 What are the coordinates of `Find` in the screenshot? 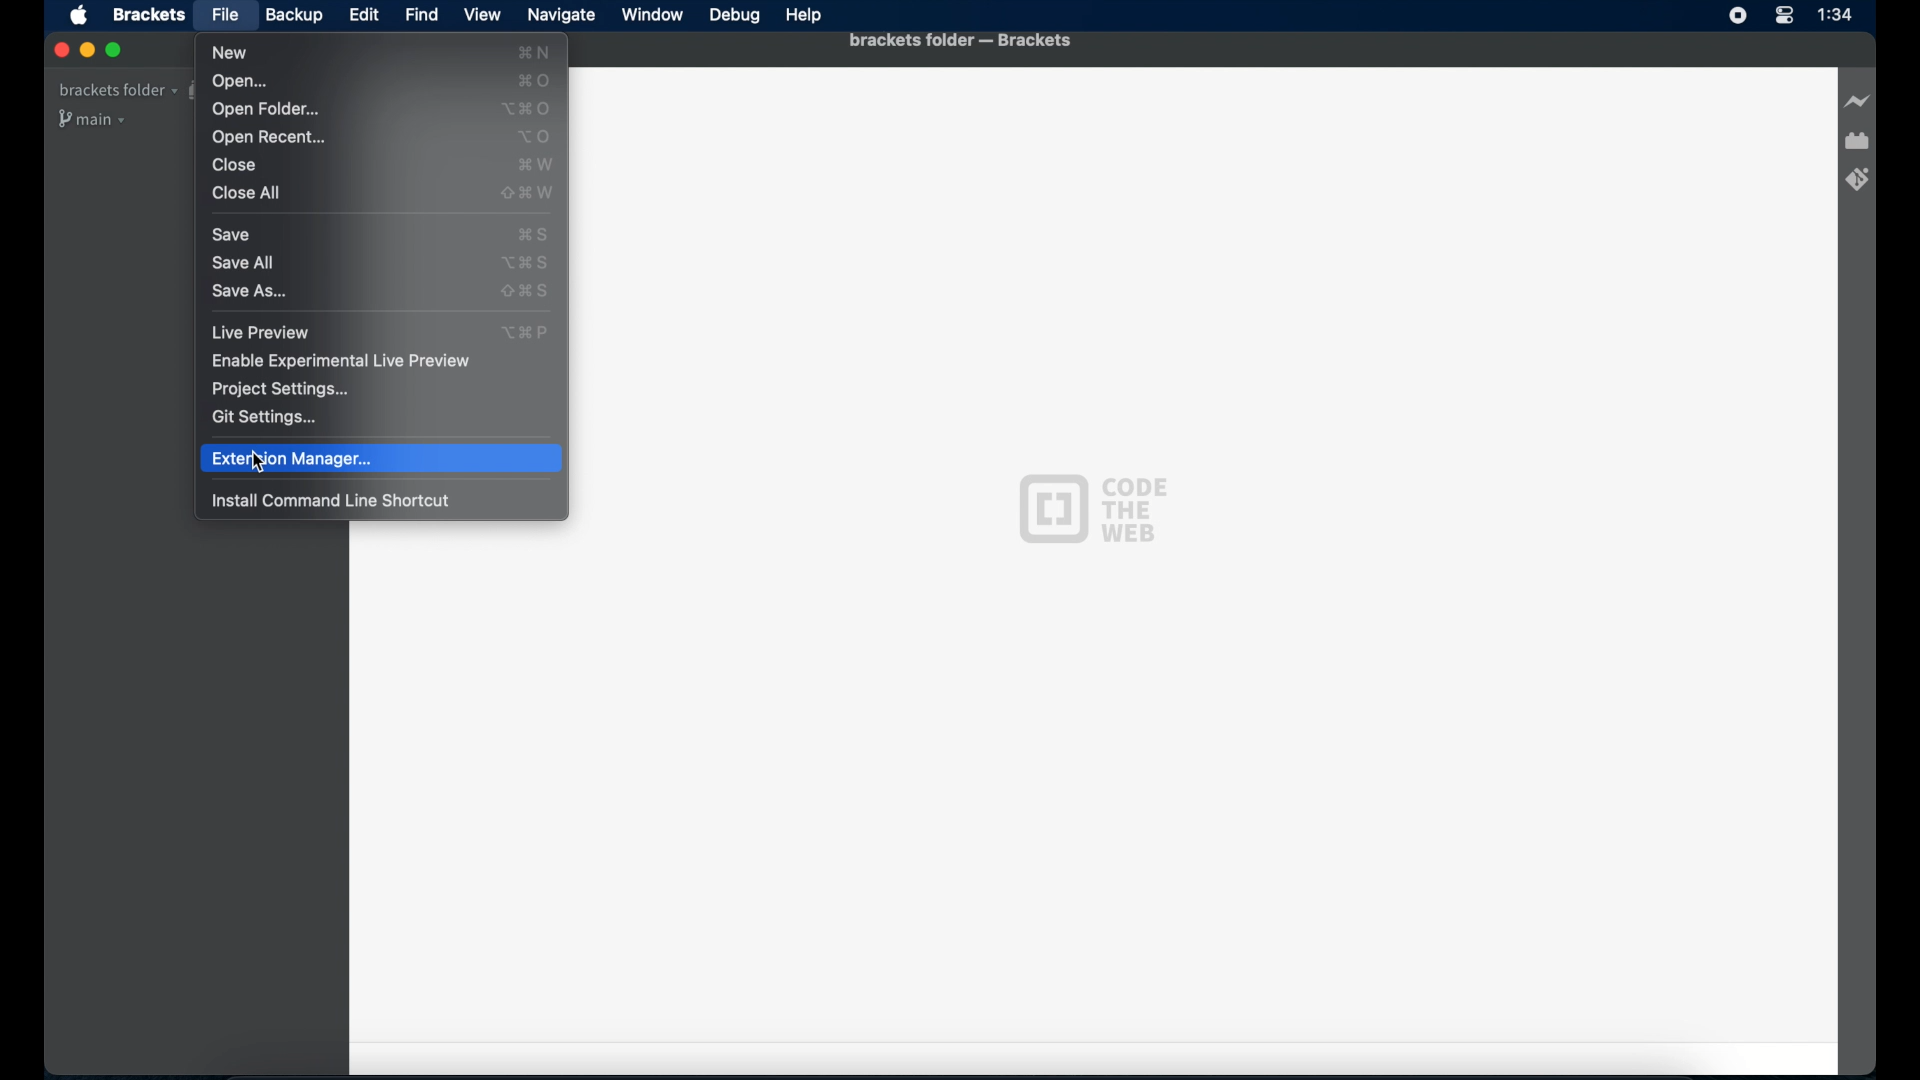 It's located at (422, 15).